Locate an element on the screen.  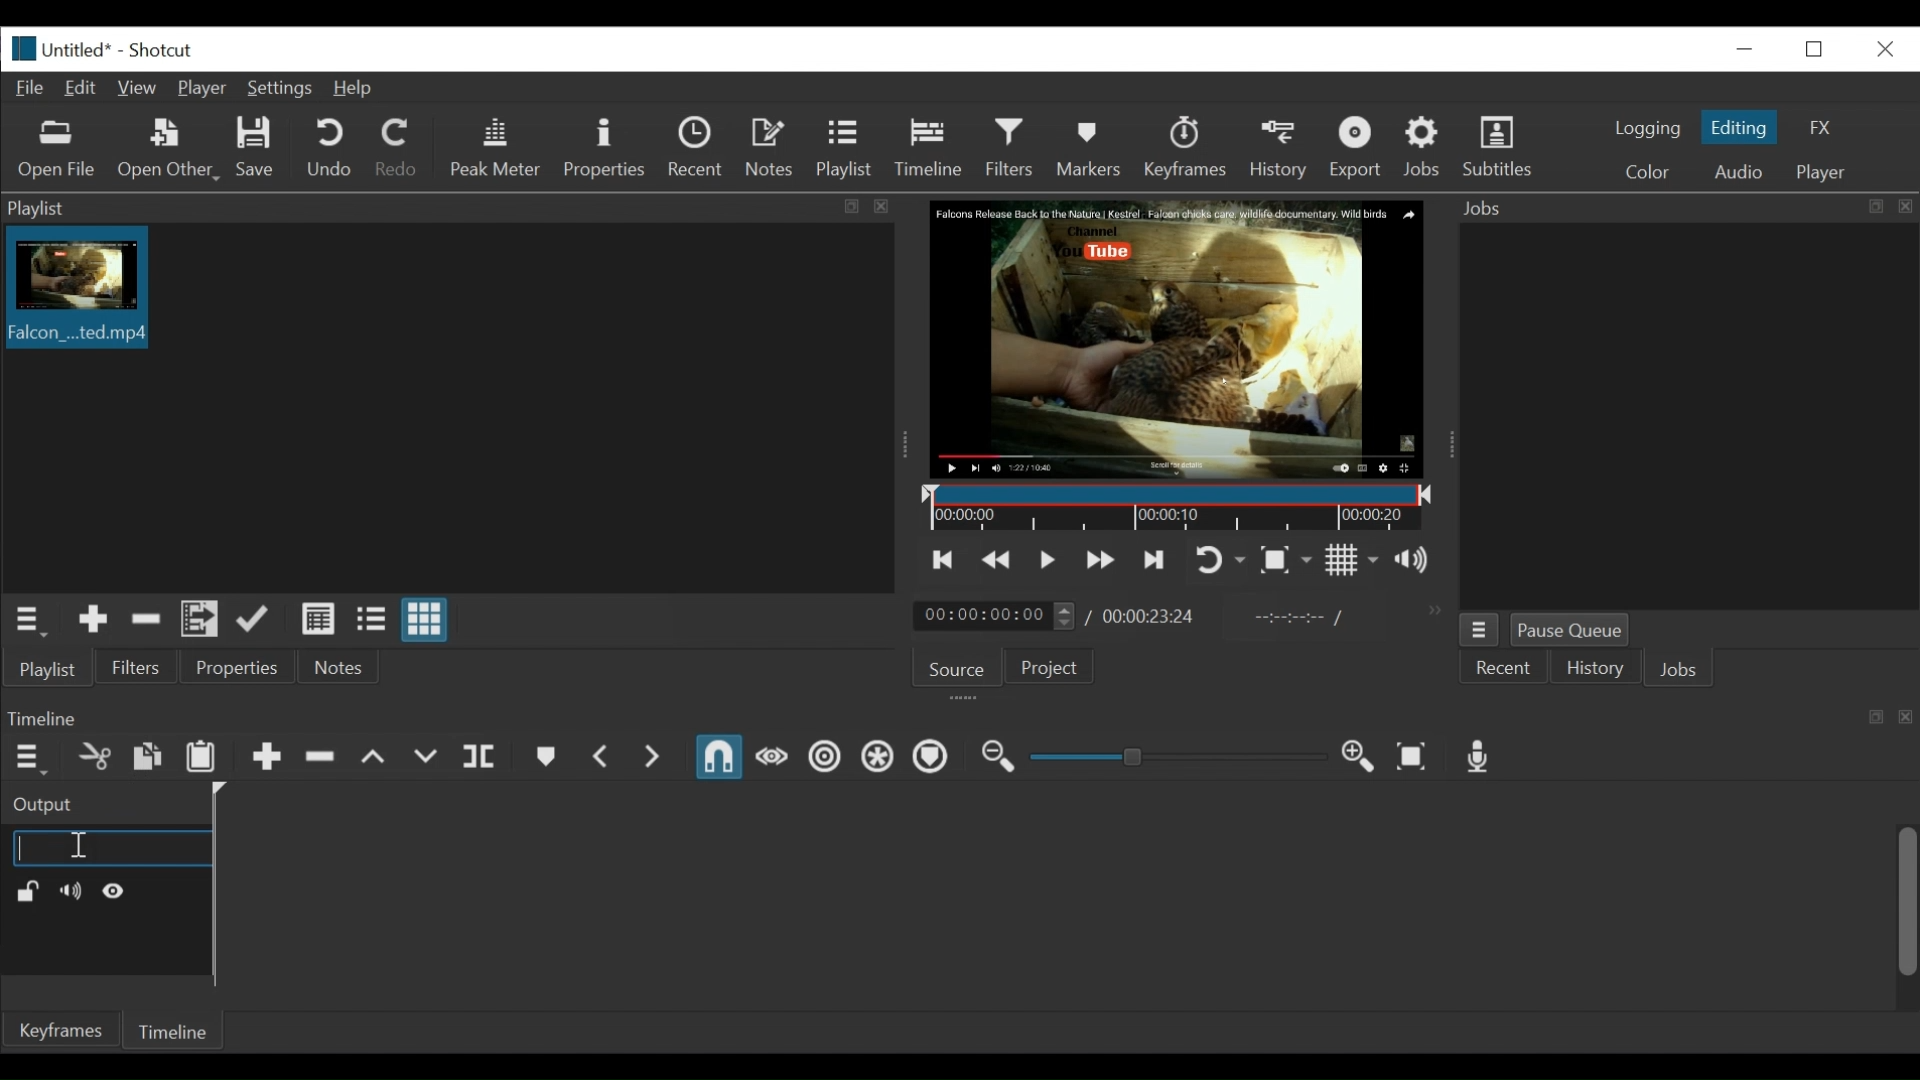
View as detail is located at coordinates (317, 622).